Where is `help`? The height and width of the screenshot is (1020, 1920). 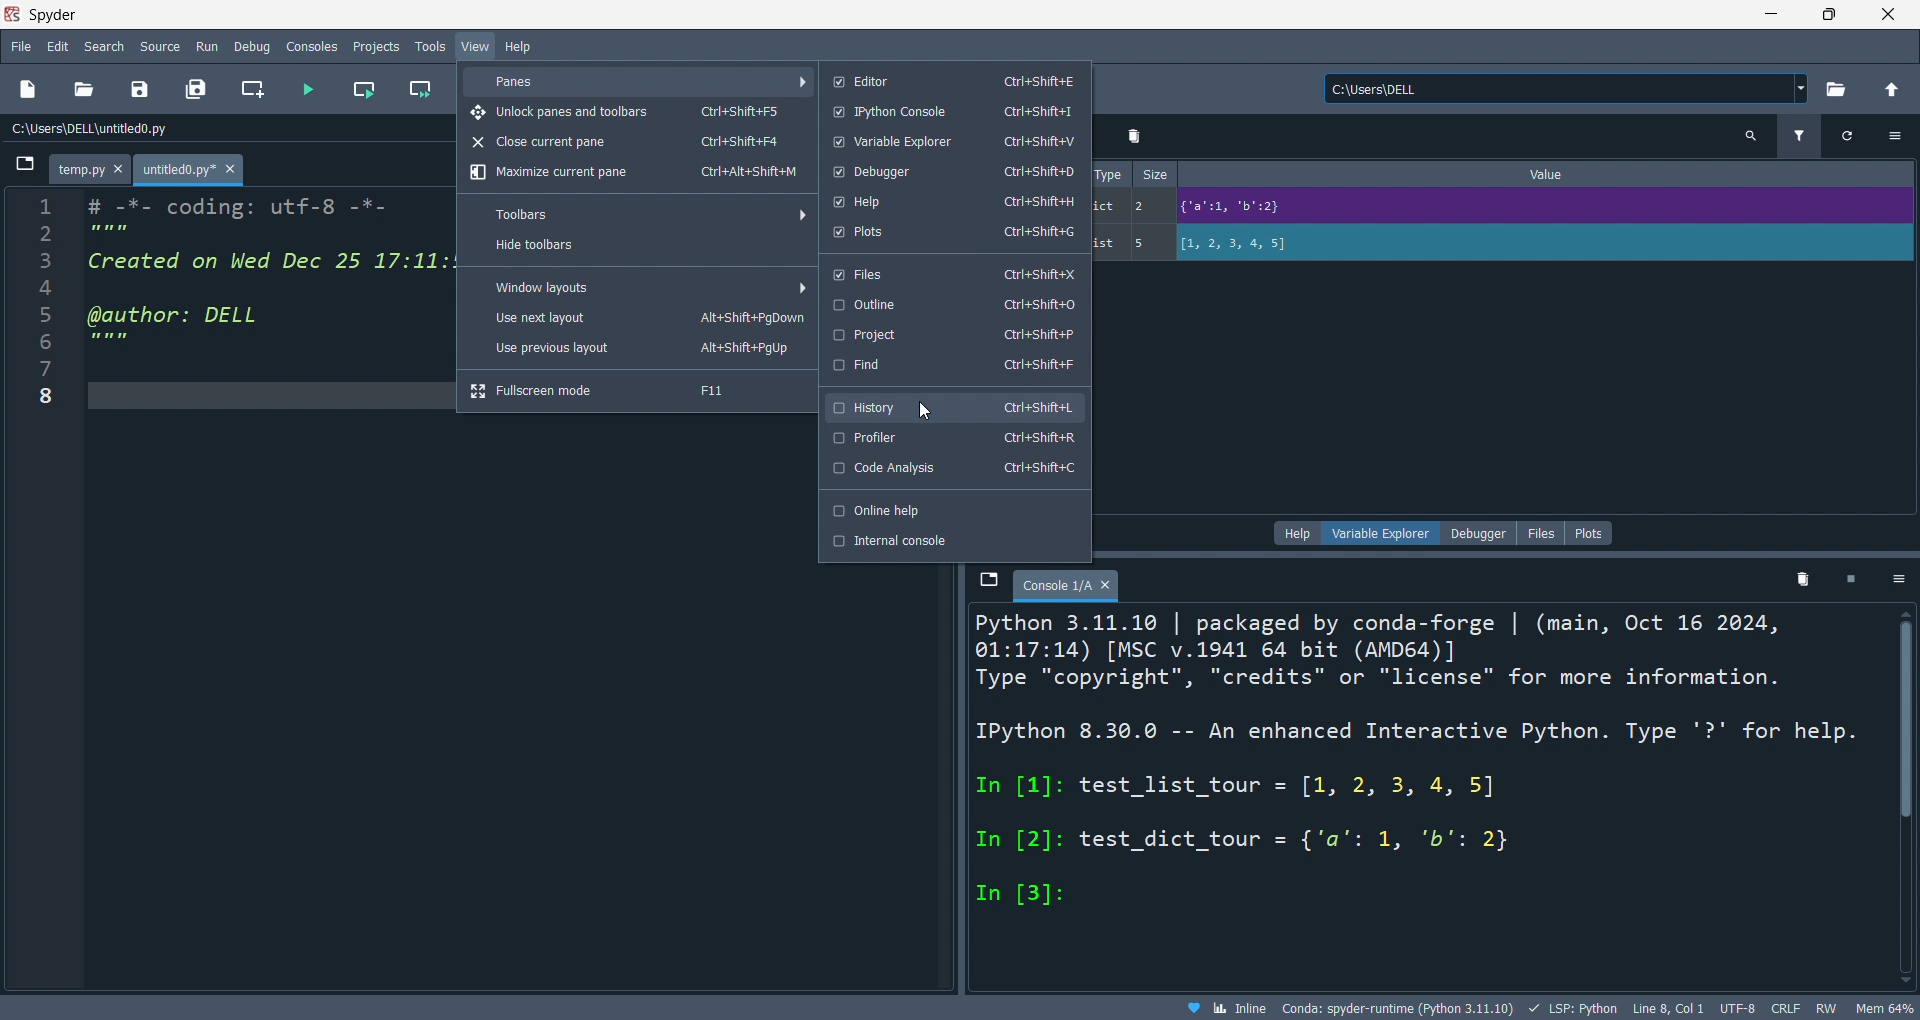
help is located at coordinates (1299, 533).